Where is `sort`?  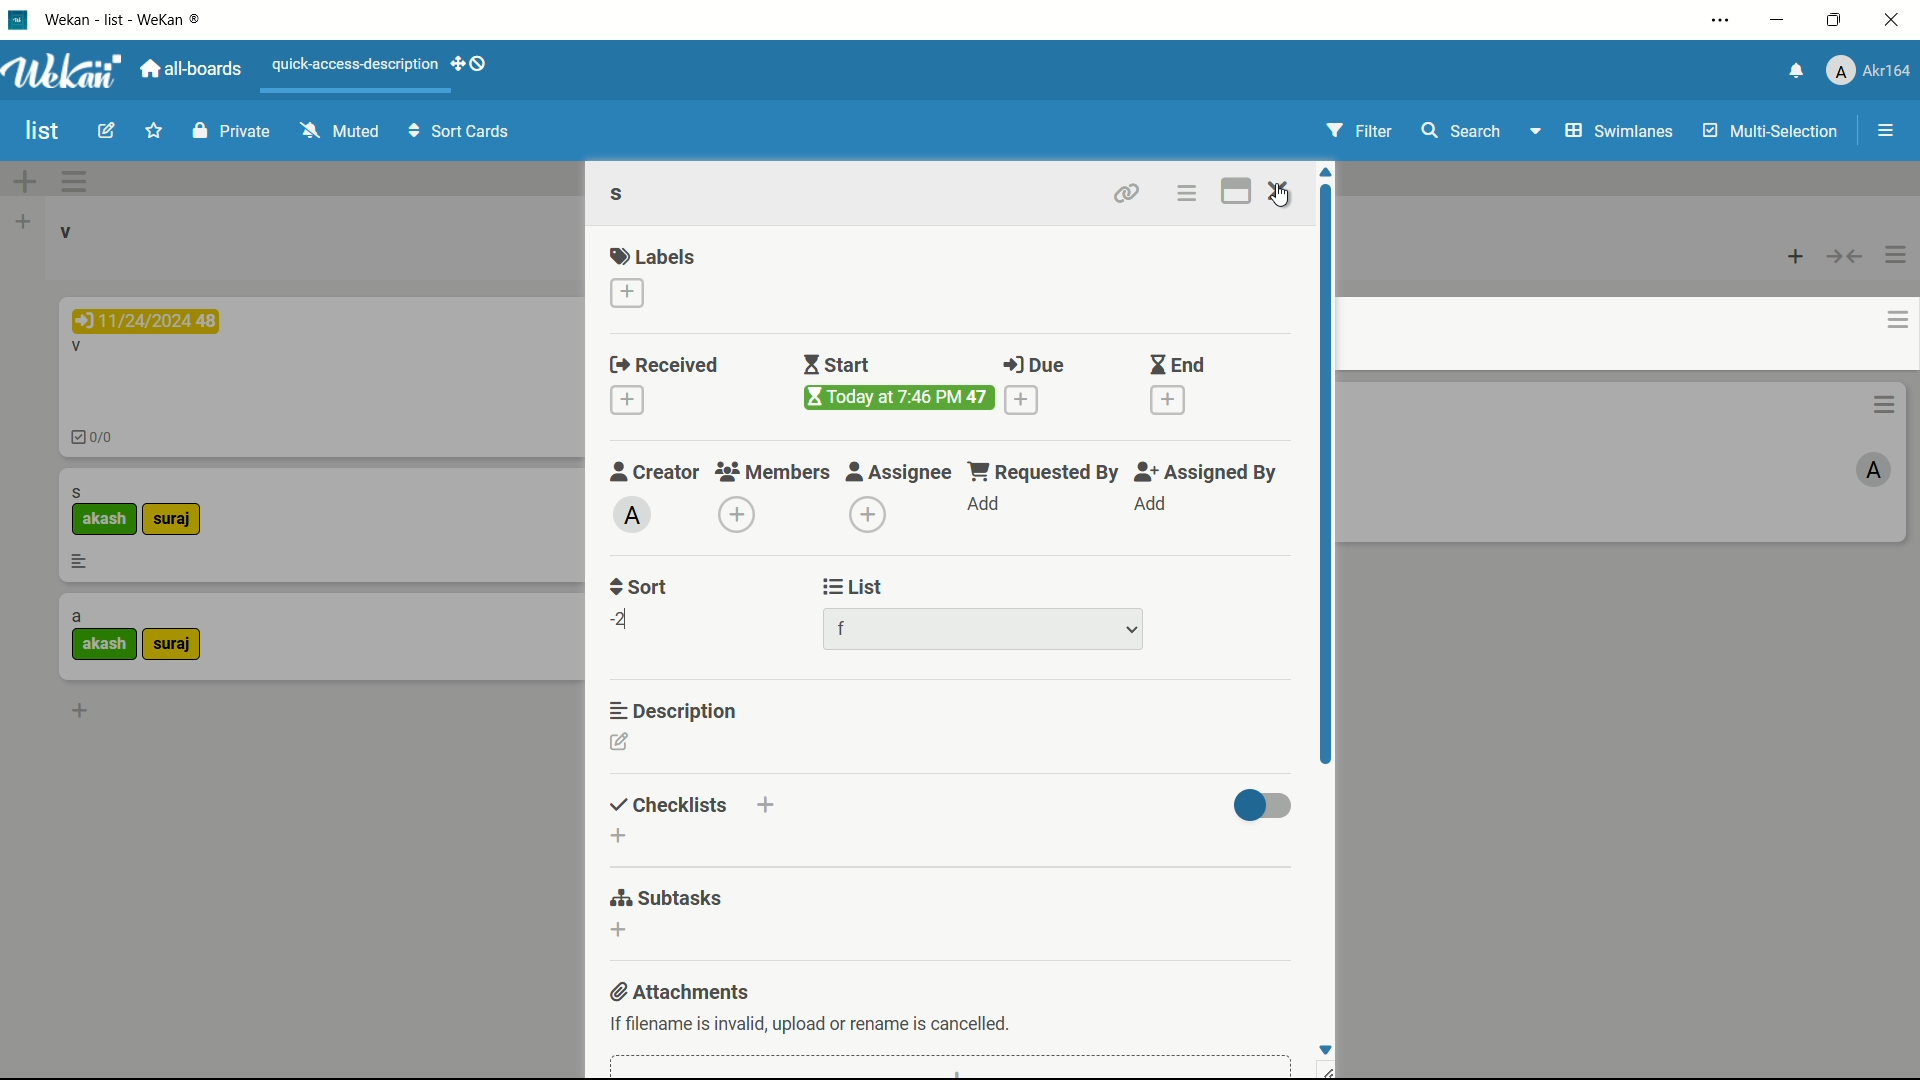
sort is located at coordinates (639, 586).